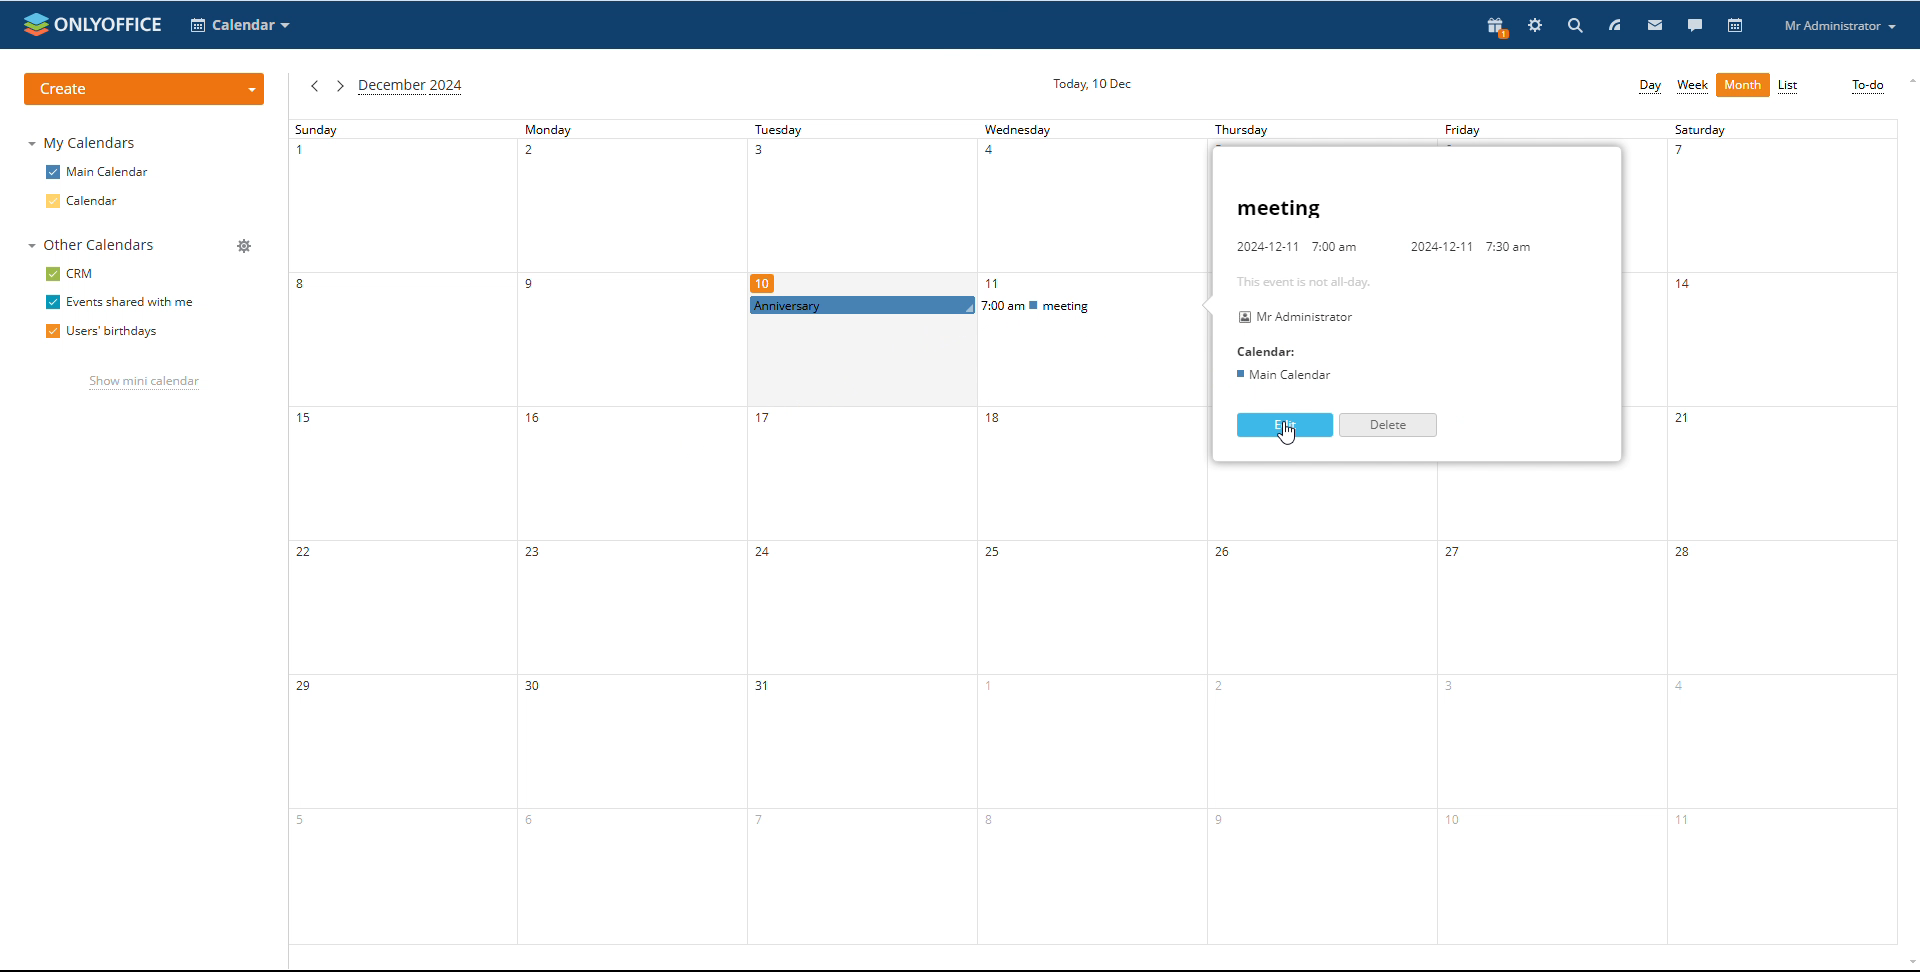  I want to click on cursor, so click(1288, 437).